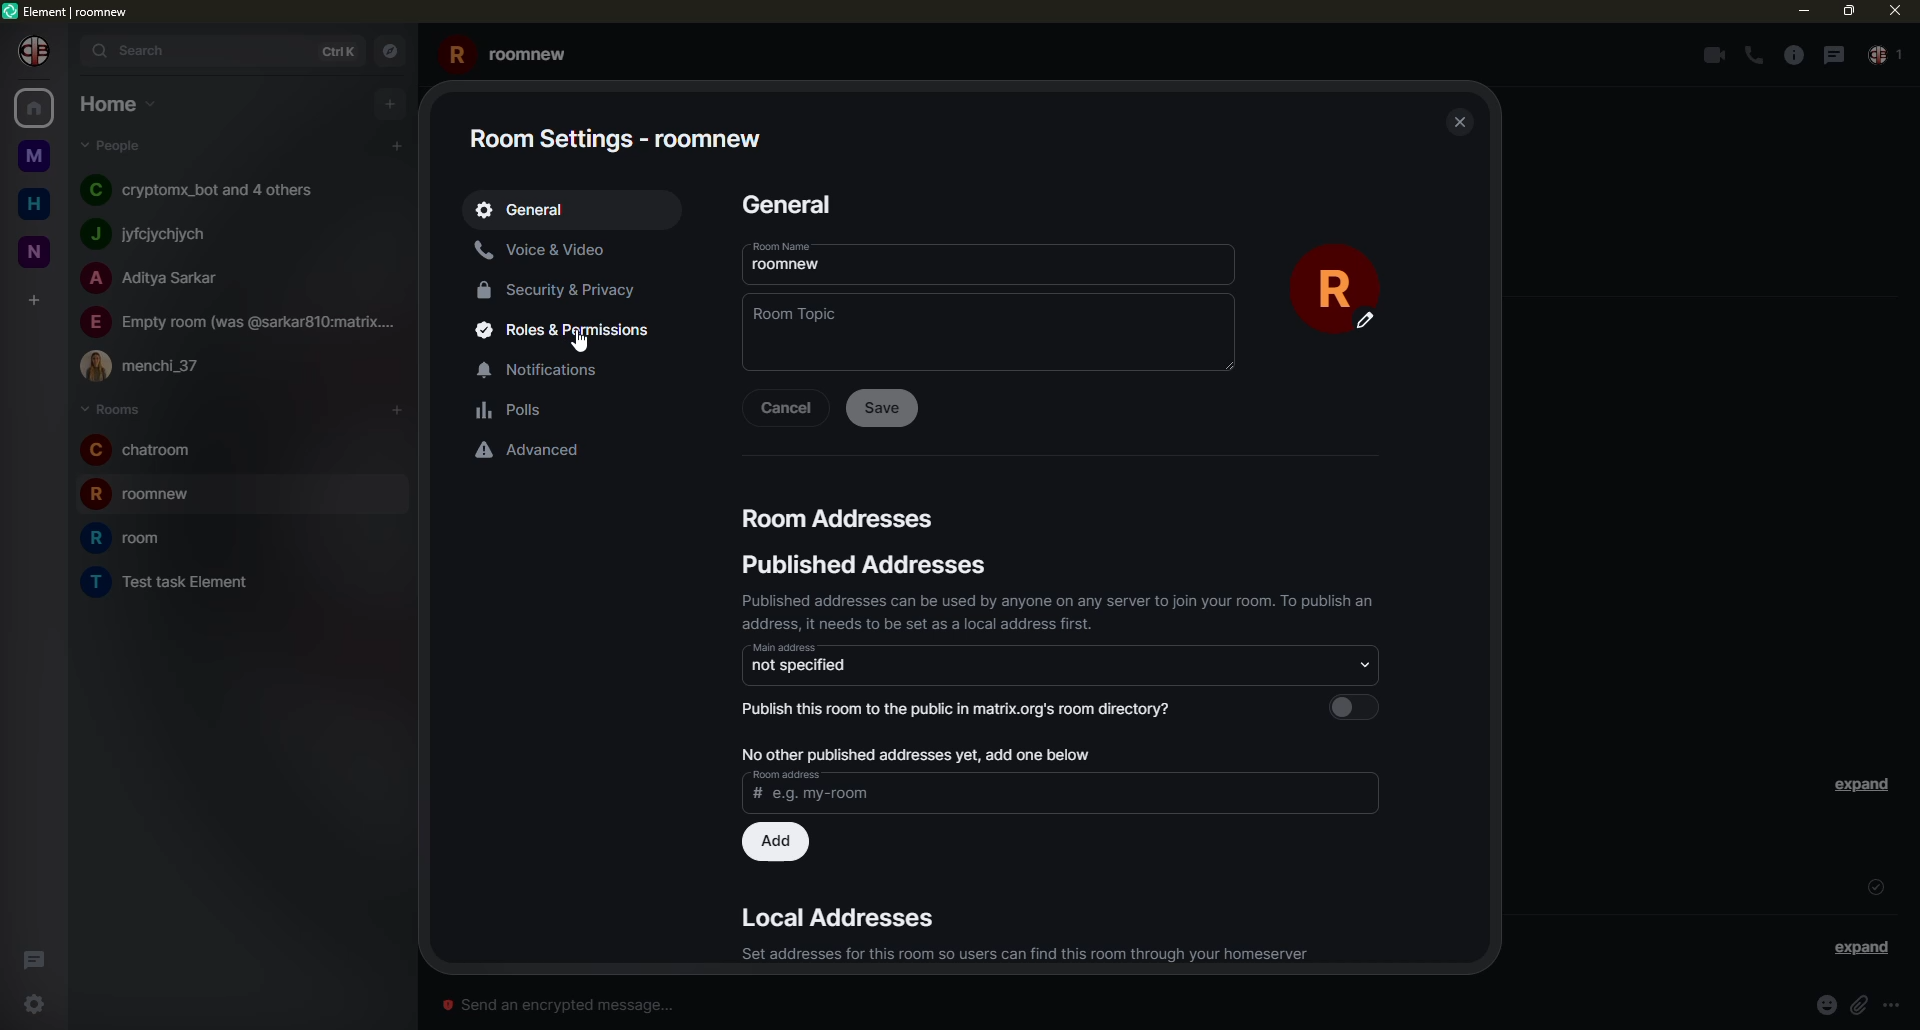  I want to click on select, so click(1363, 666).